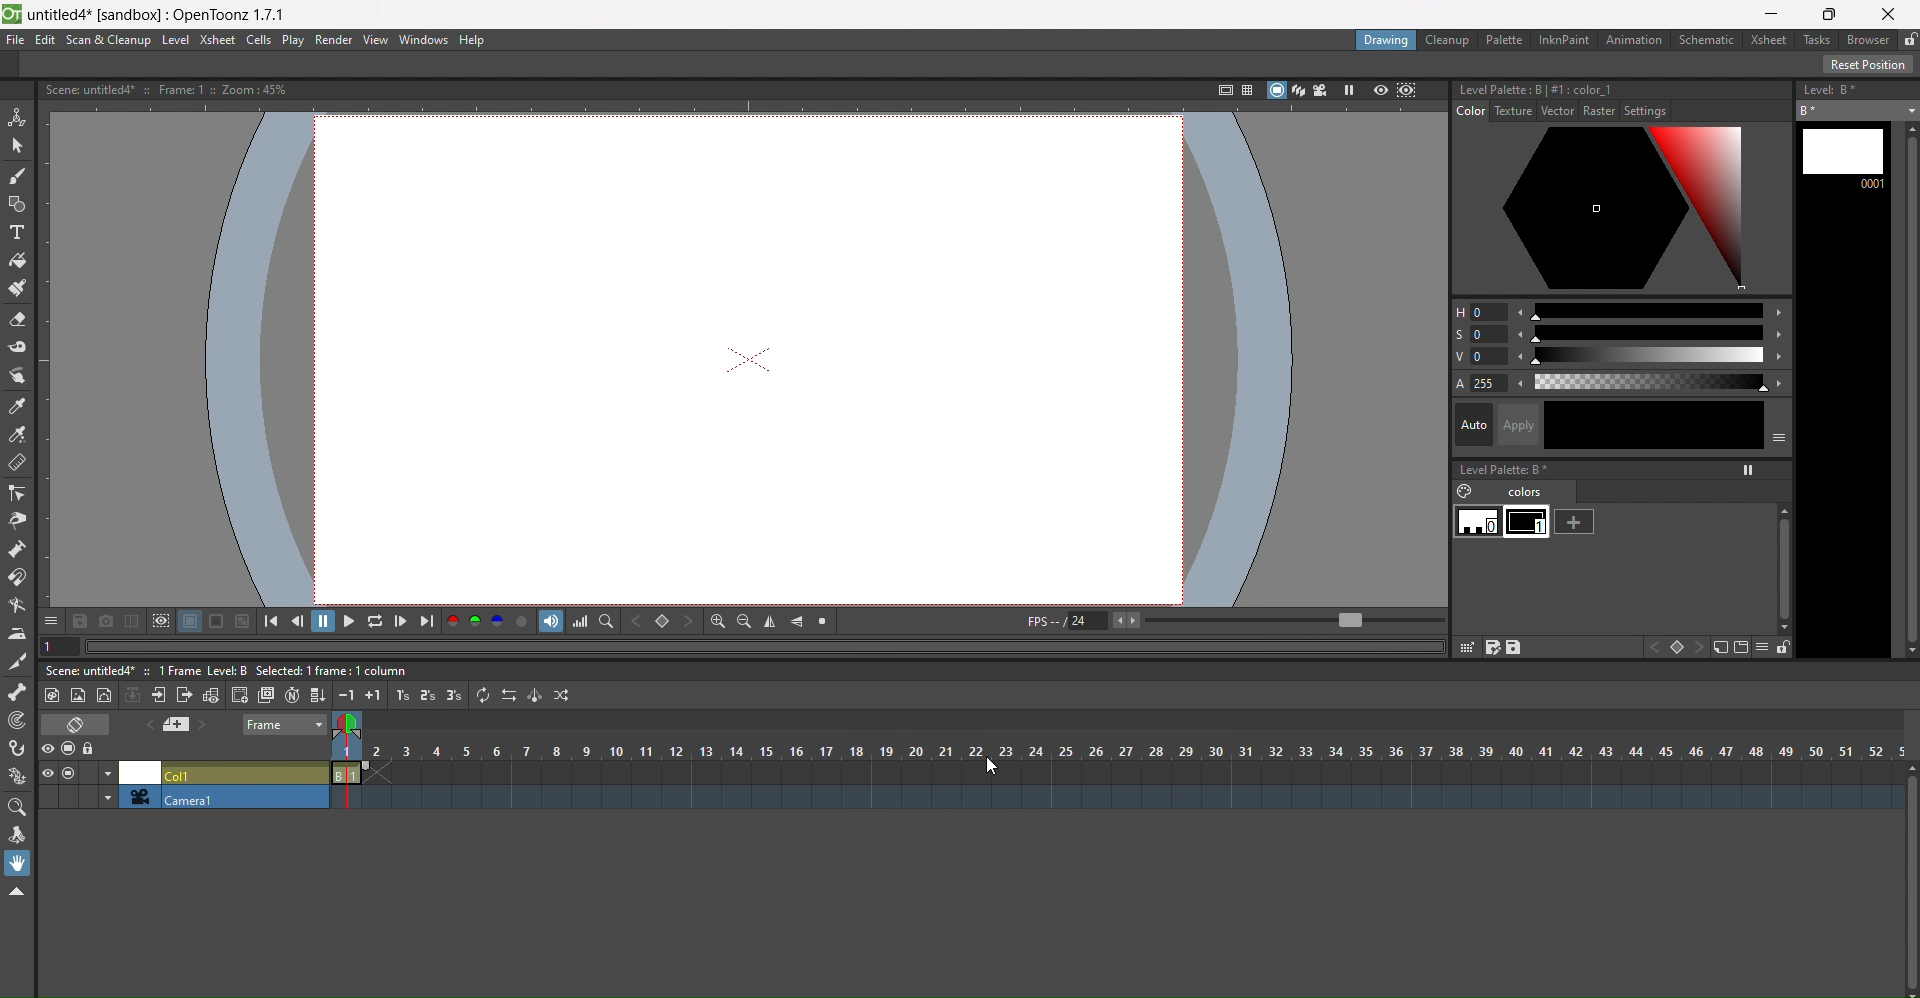 This screenshot has height=998, width=1920. Describe the element at coordinates (261, 41) in the screenshot. I see `cells` at that location.